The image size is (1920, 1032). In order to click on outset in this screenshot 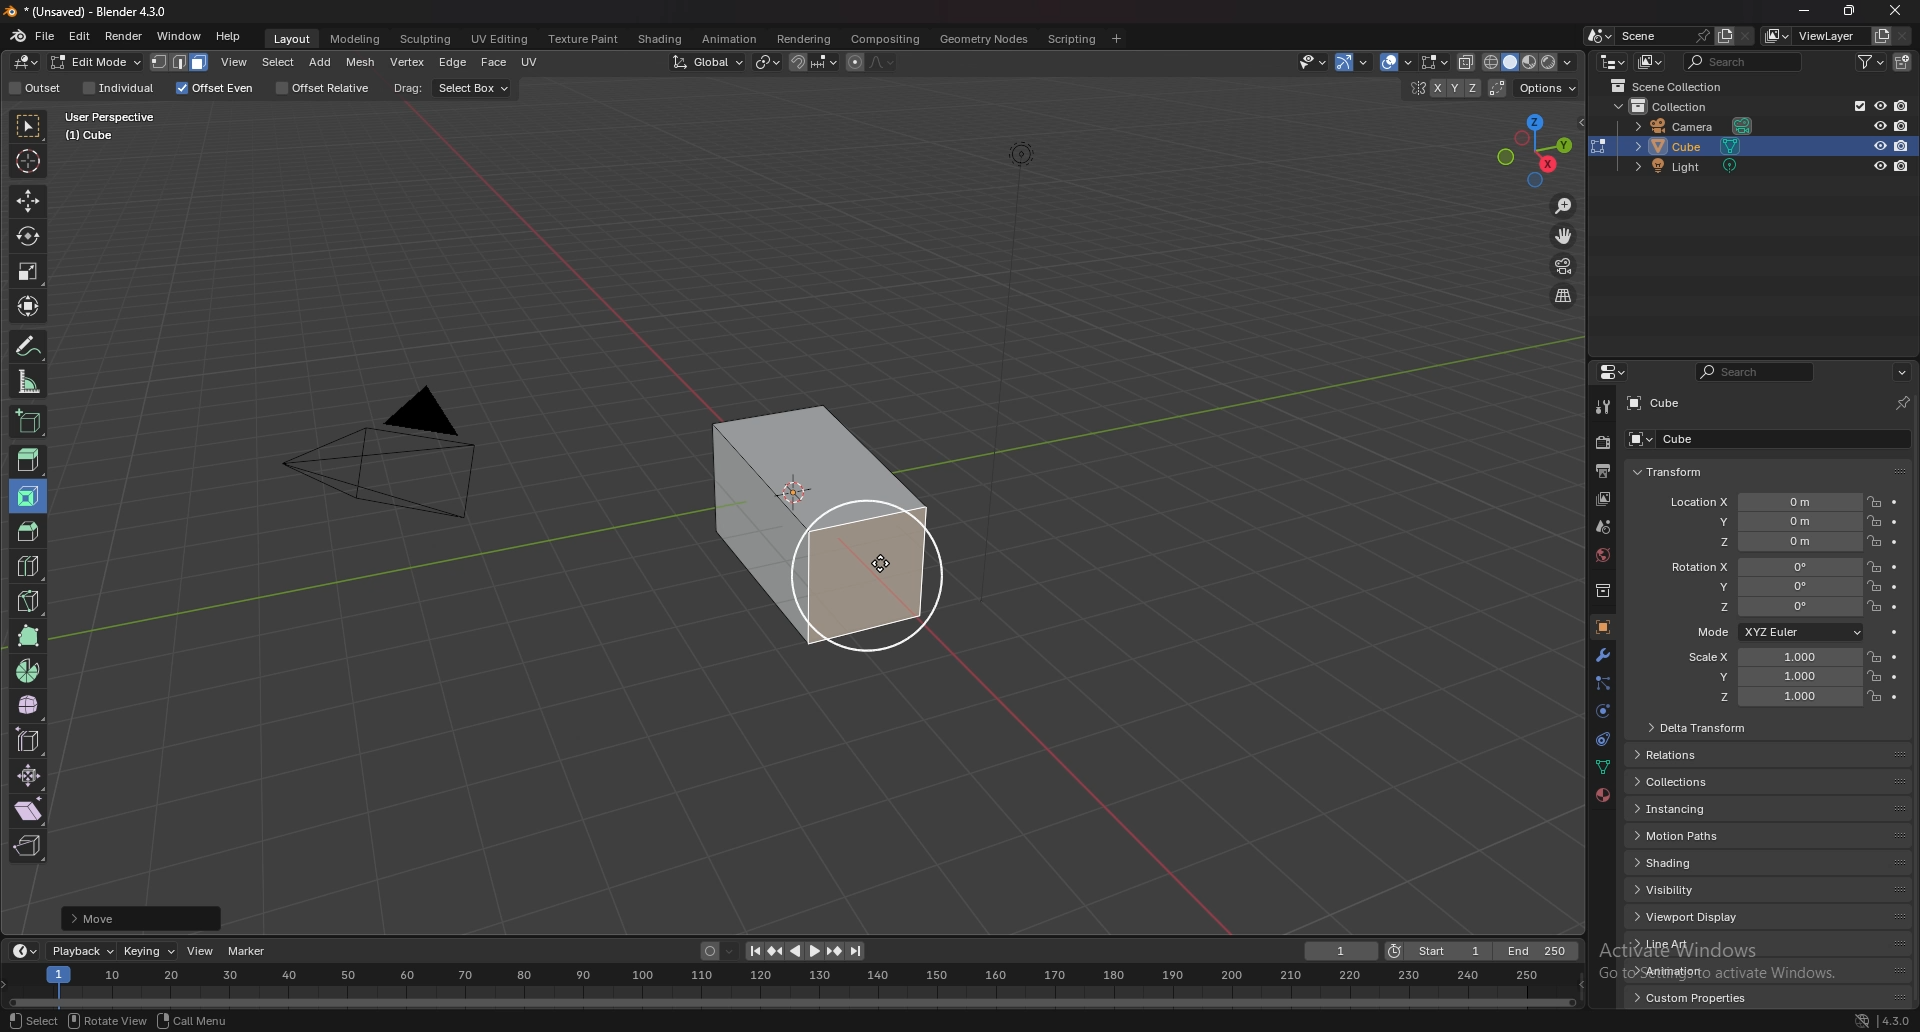, I will do `click(36, 88)`.